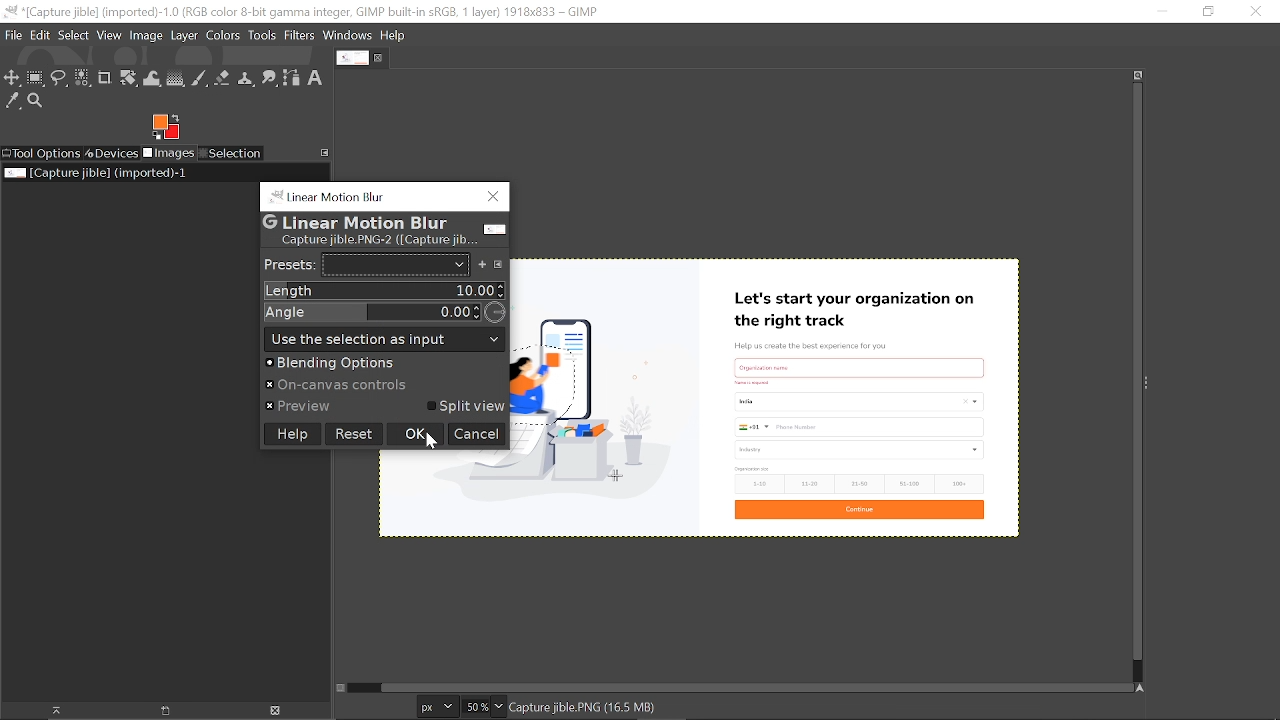 The image size is (1280, 720). What do you see at coordinates (474, 706) in the screenshot?
I see `Current zoom` at bounding box center [474, 706].